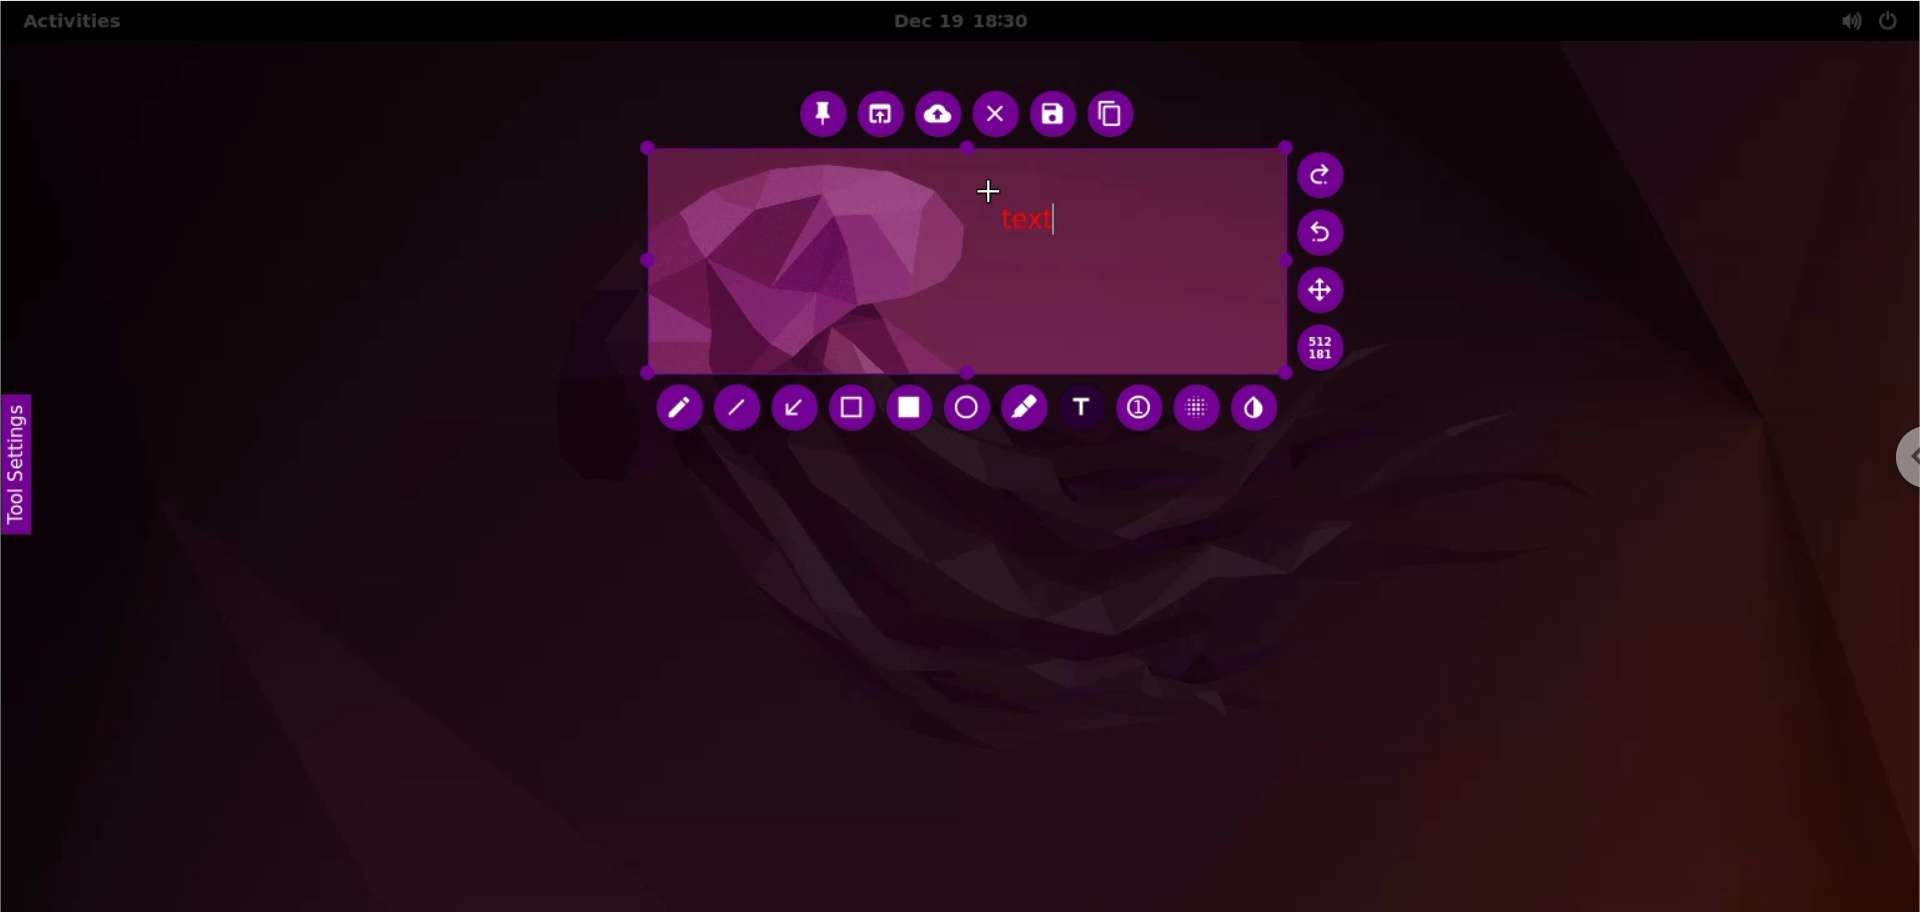 Image resolution: width=1920 pixels, height=912 pixels. What do you see at coordinates (1085, 406) in the screenshot?
I see `add text` at bounding box center [1085, 406].